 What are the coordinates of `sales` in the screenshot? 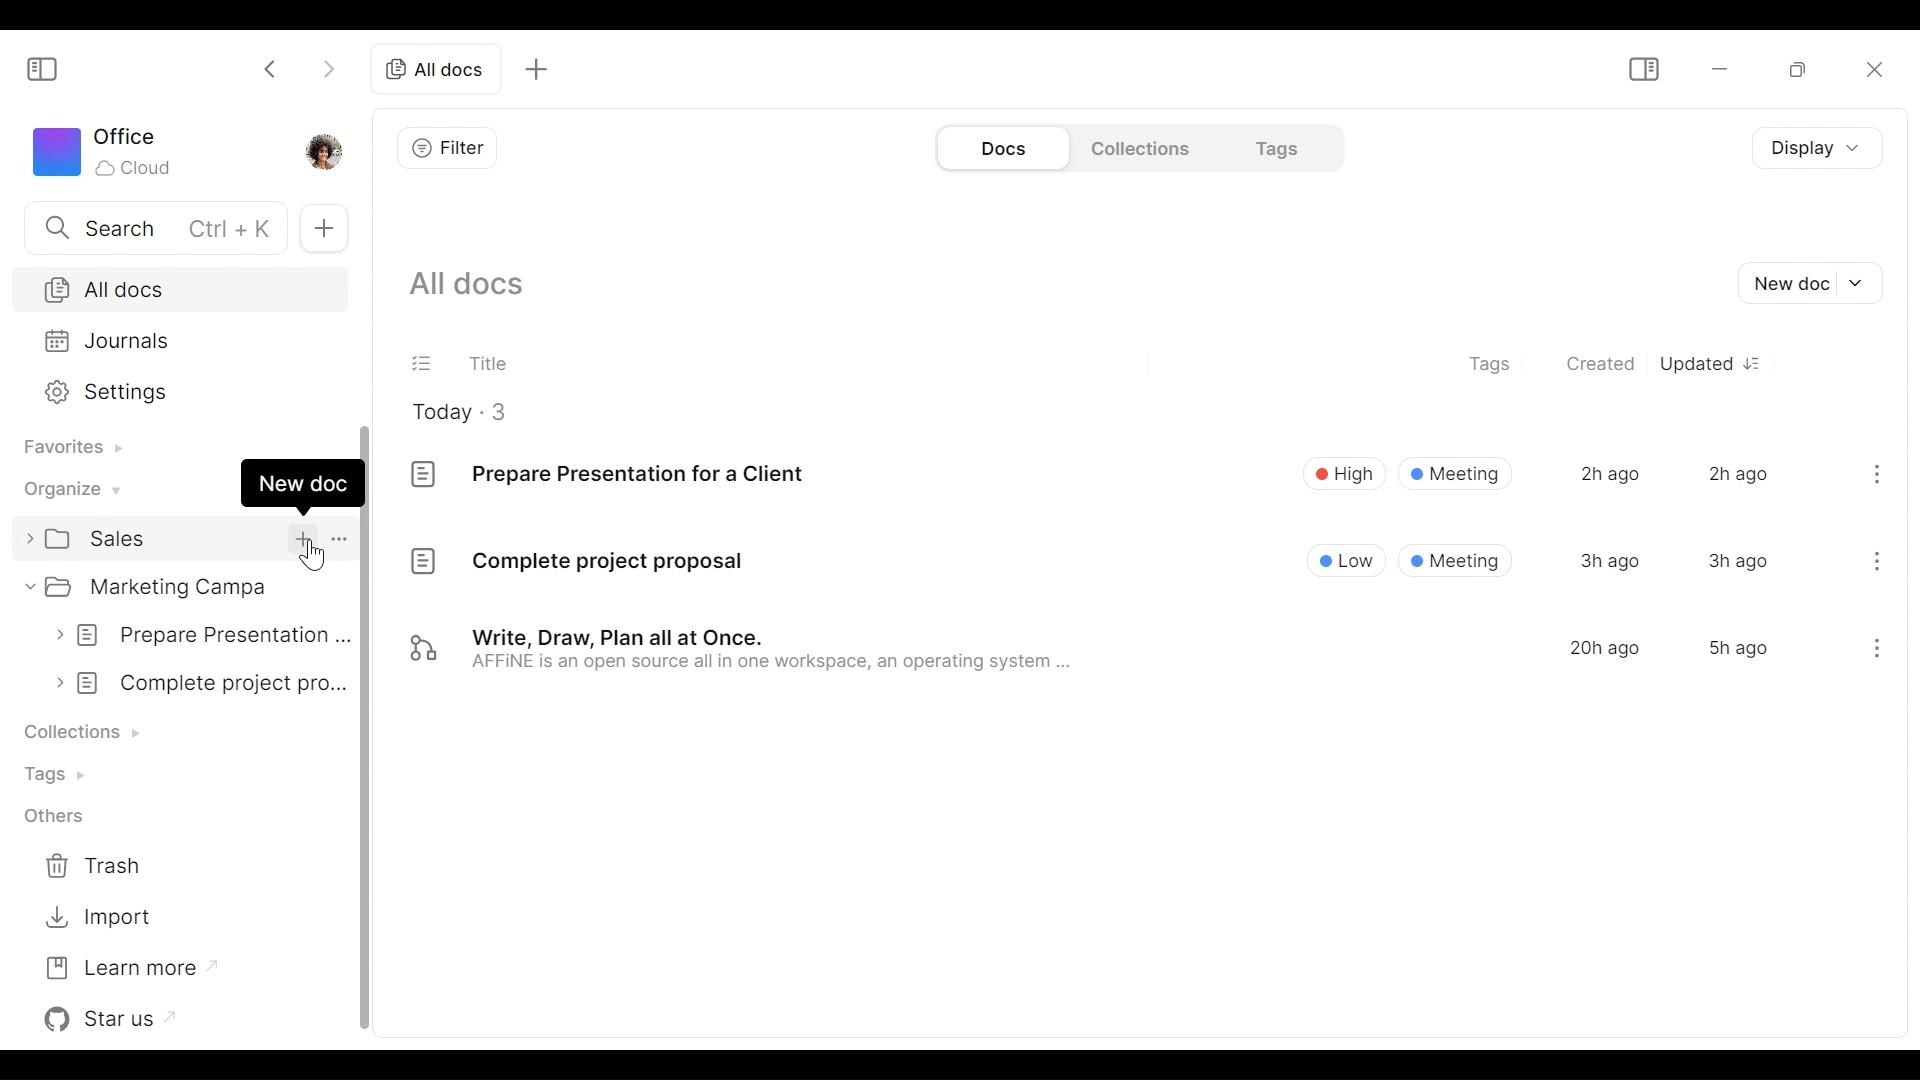 It's located at (125, 542).